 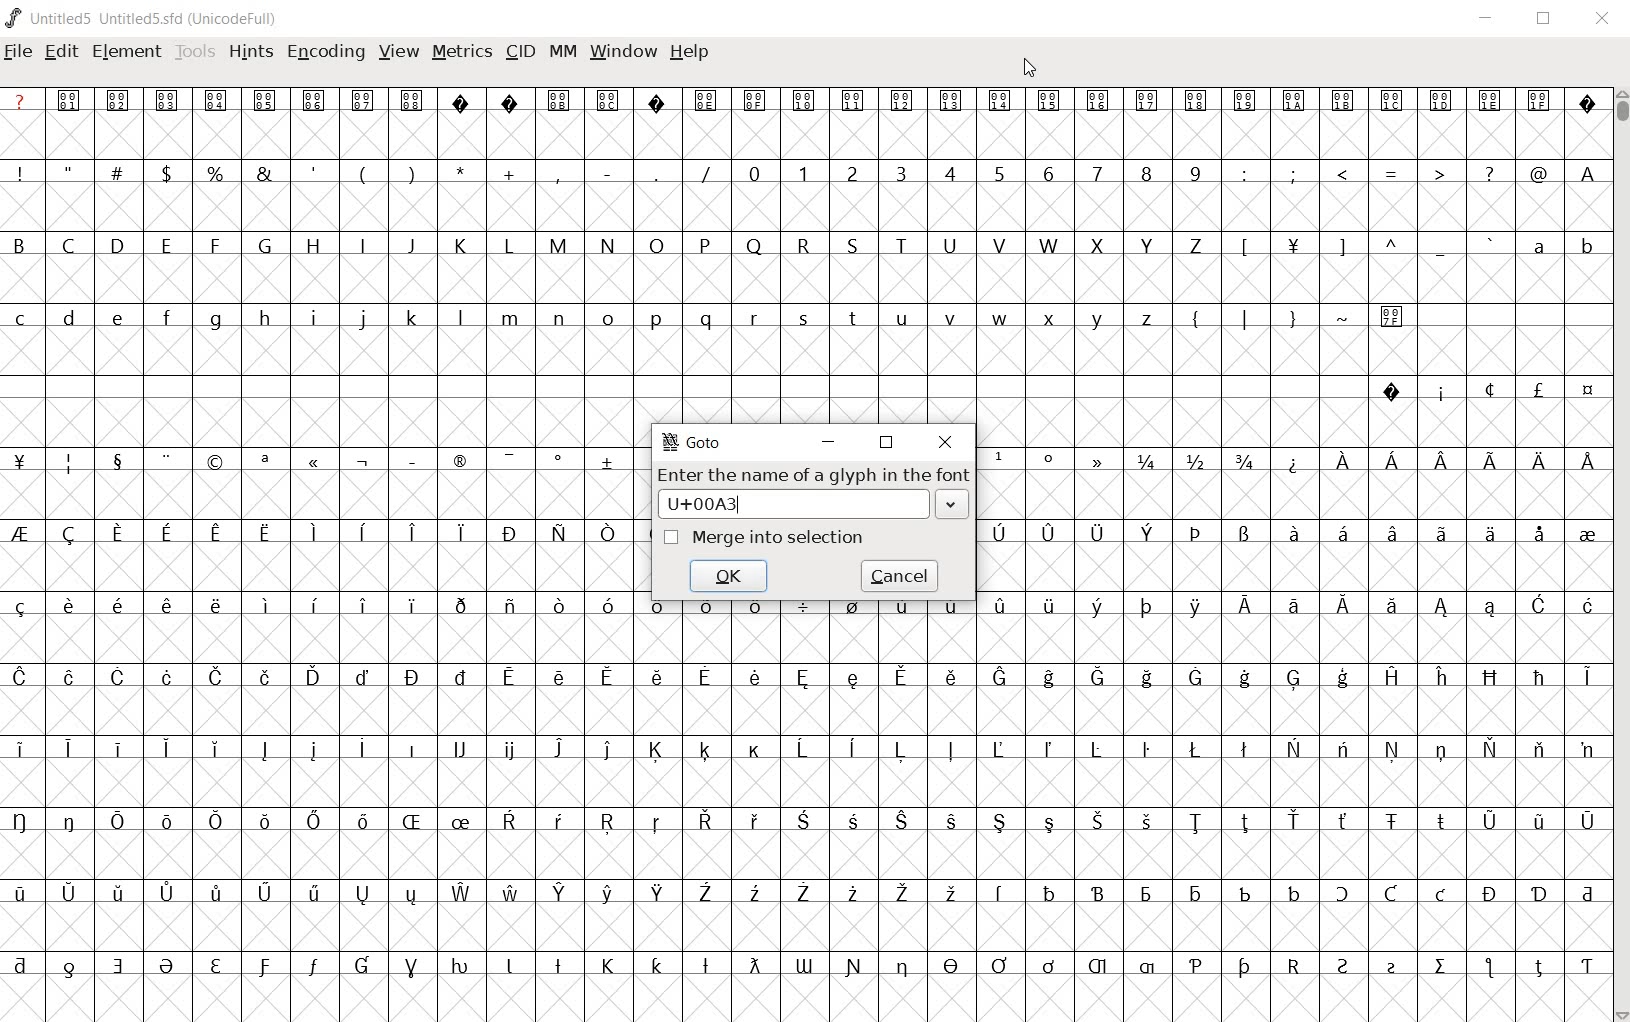 I want to click on j, so click(x=363, y=320).